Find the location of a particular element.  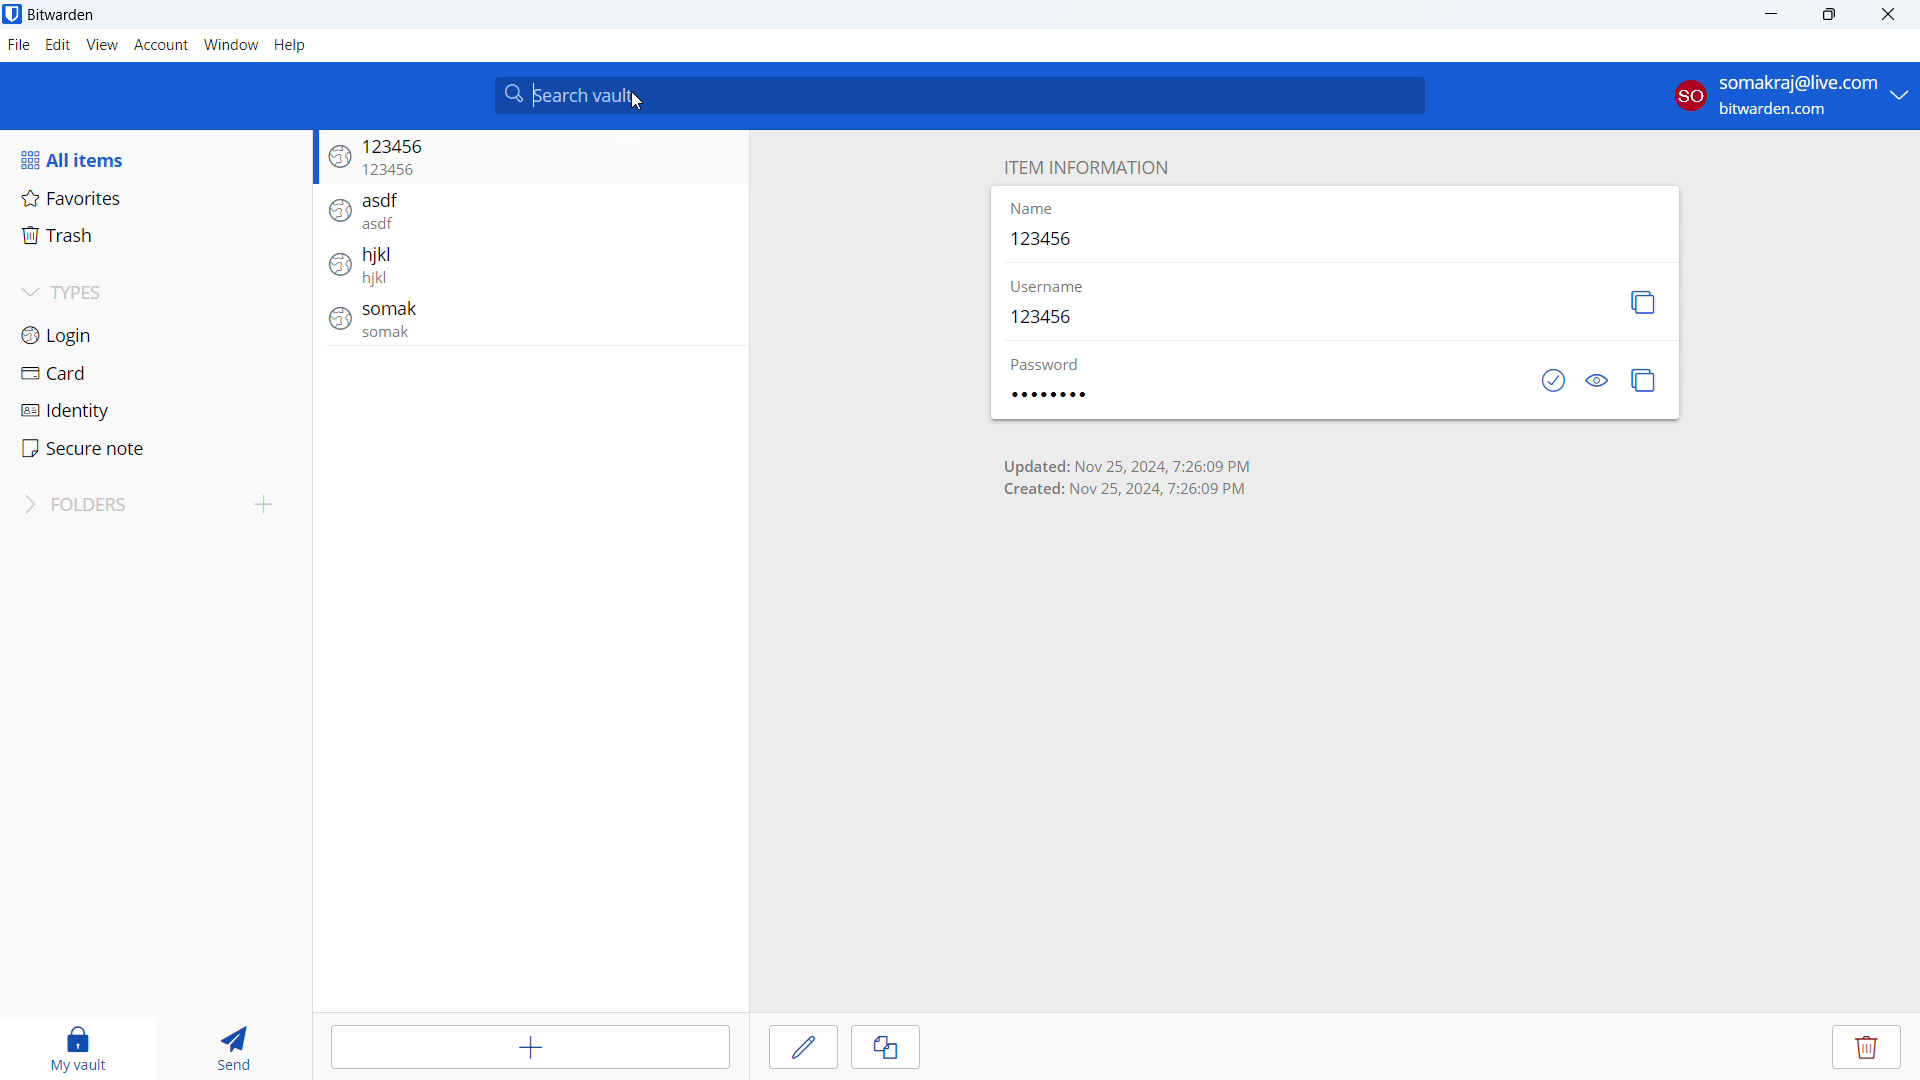

maximize is located at coordinates (1829, 15).